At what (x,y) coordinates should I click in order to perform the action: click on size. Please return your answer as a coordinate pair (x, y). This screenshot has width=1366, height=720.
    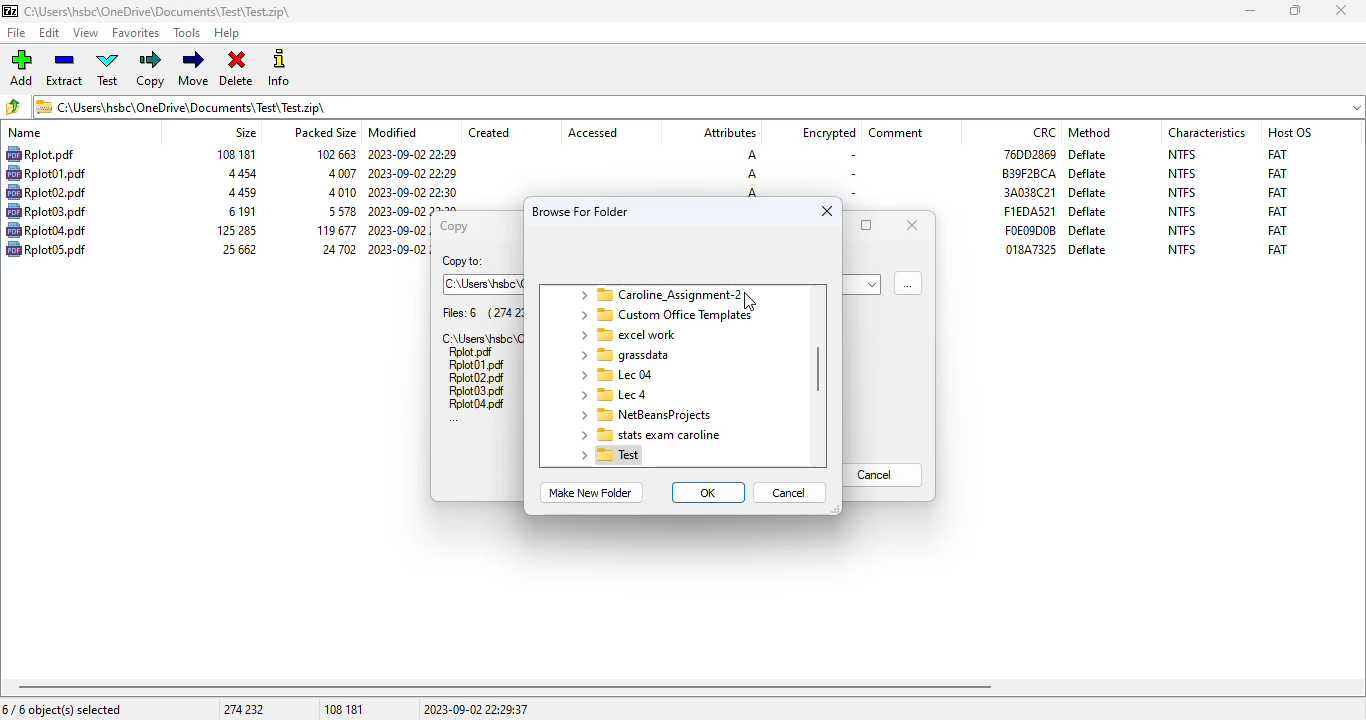
    Looking at the image, I should click on (234, 230).